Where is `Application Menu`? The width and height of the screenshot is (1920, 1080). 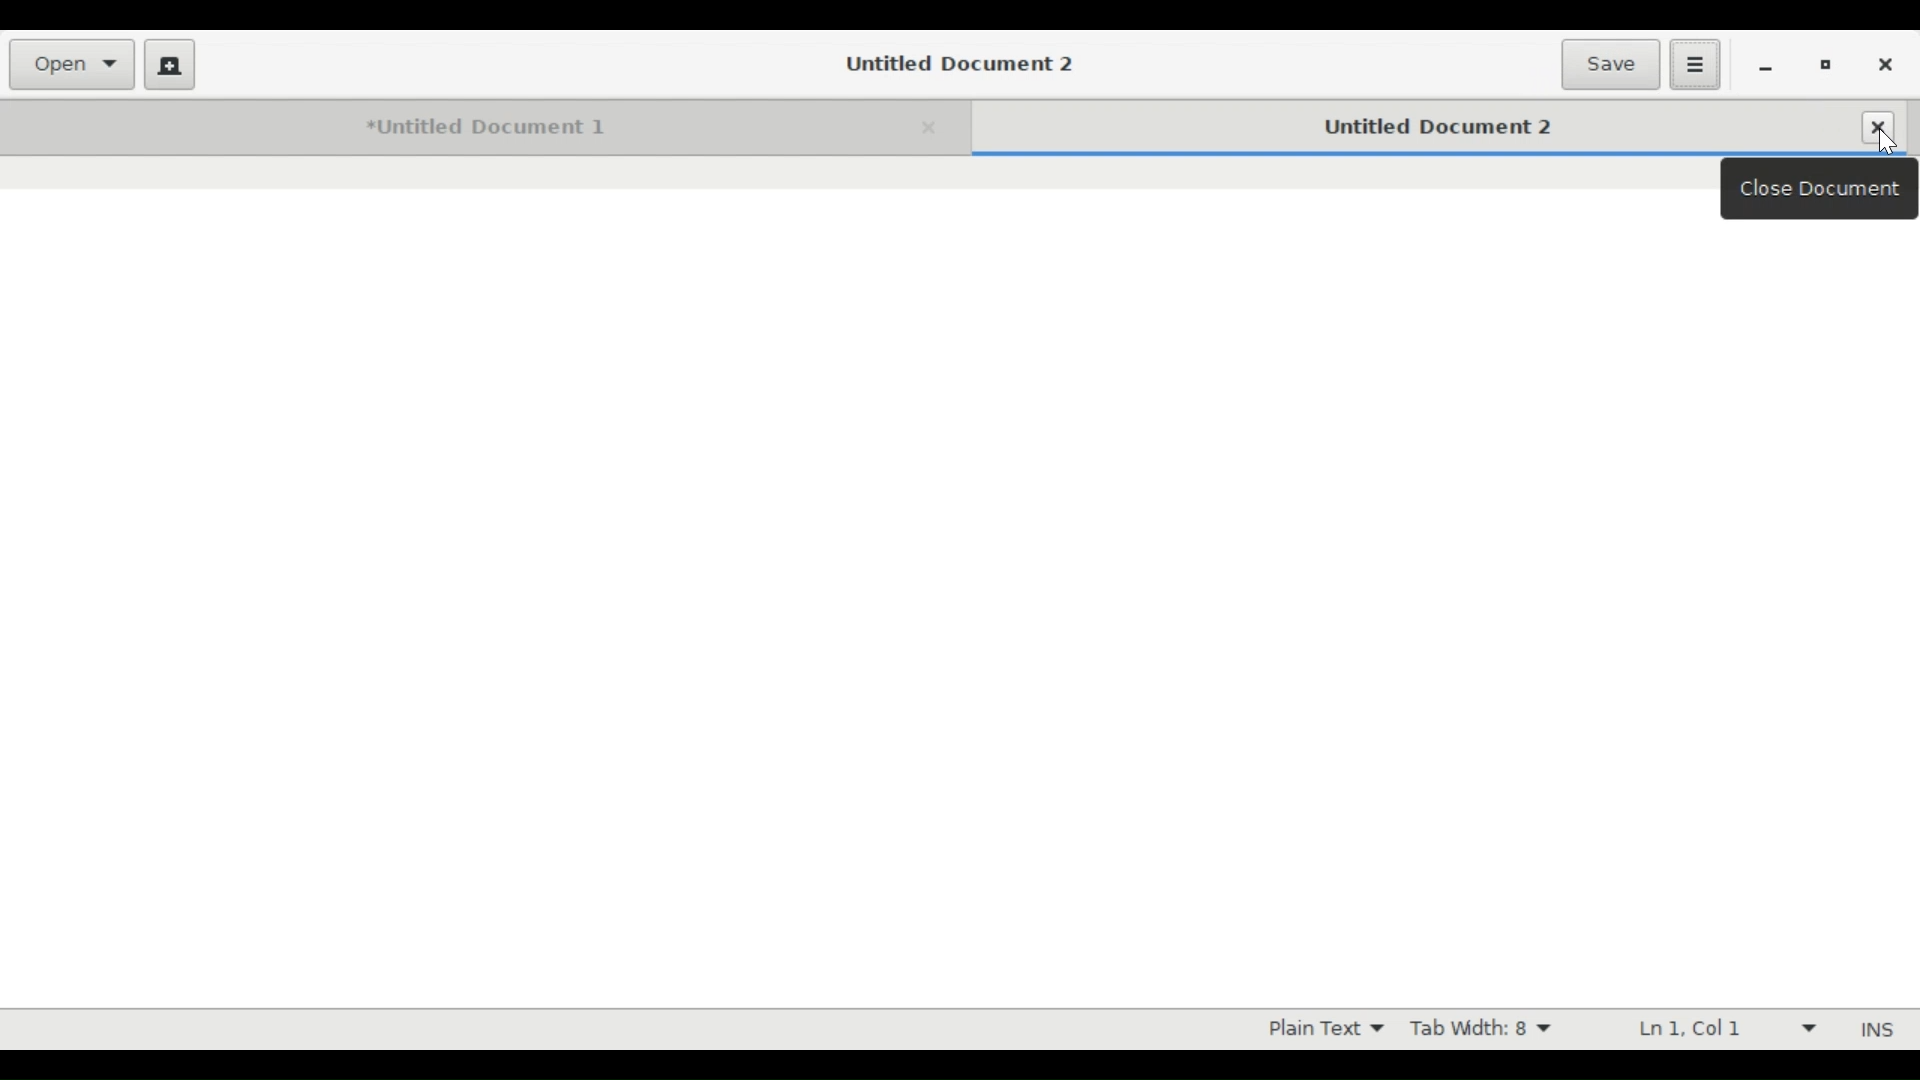
Application Menu is located at coordinates (1695, 66).